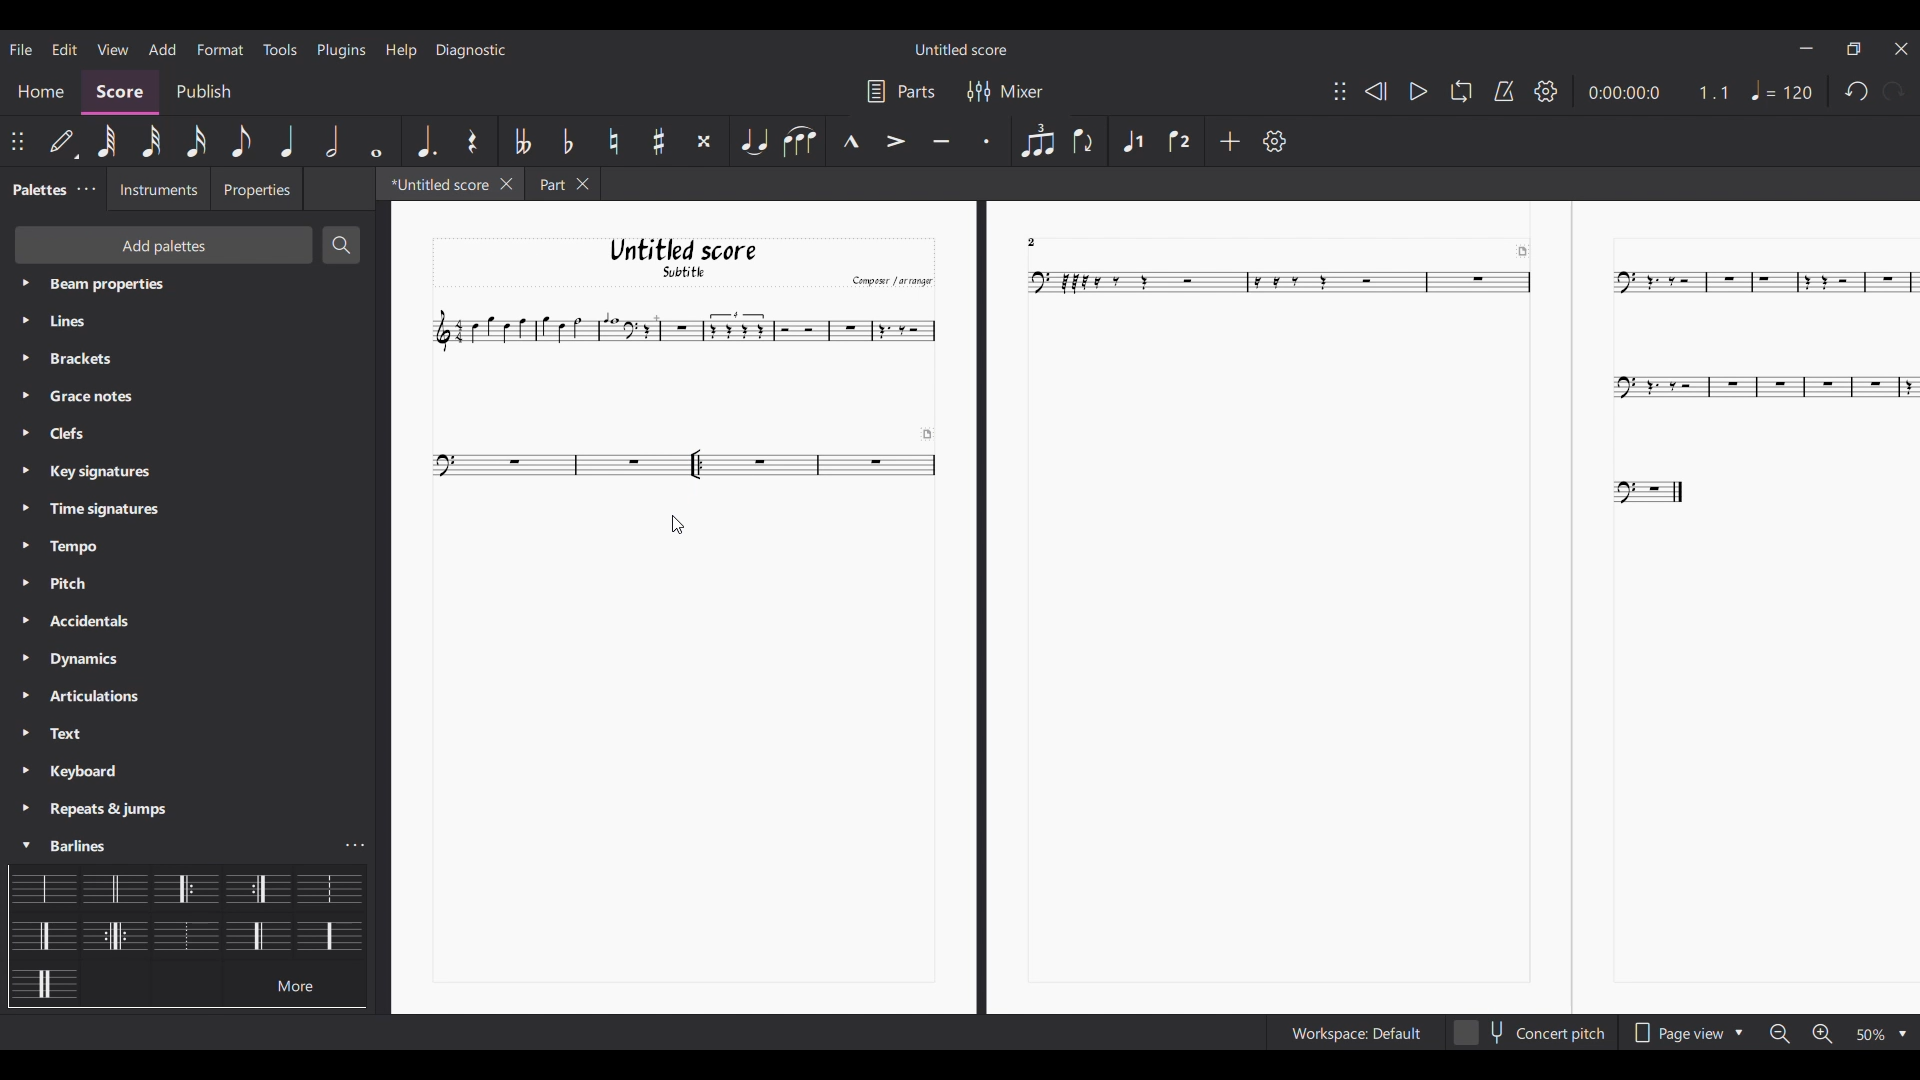  What do you see at coordinates (568, 141) in the screenshot?
I see `Toggle flat` at bounding box center [568, 141].